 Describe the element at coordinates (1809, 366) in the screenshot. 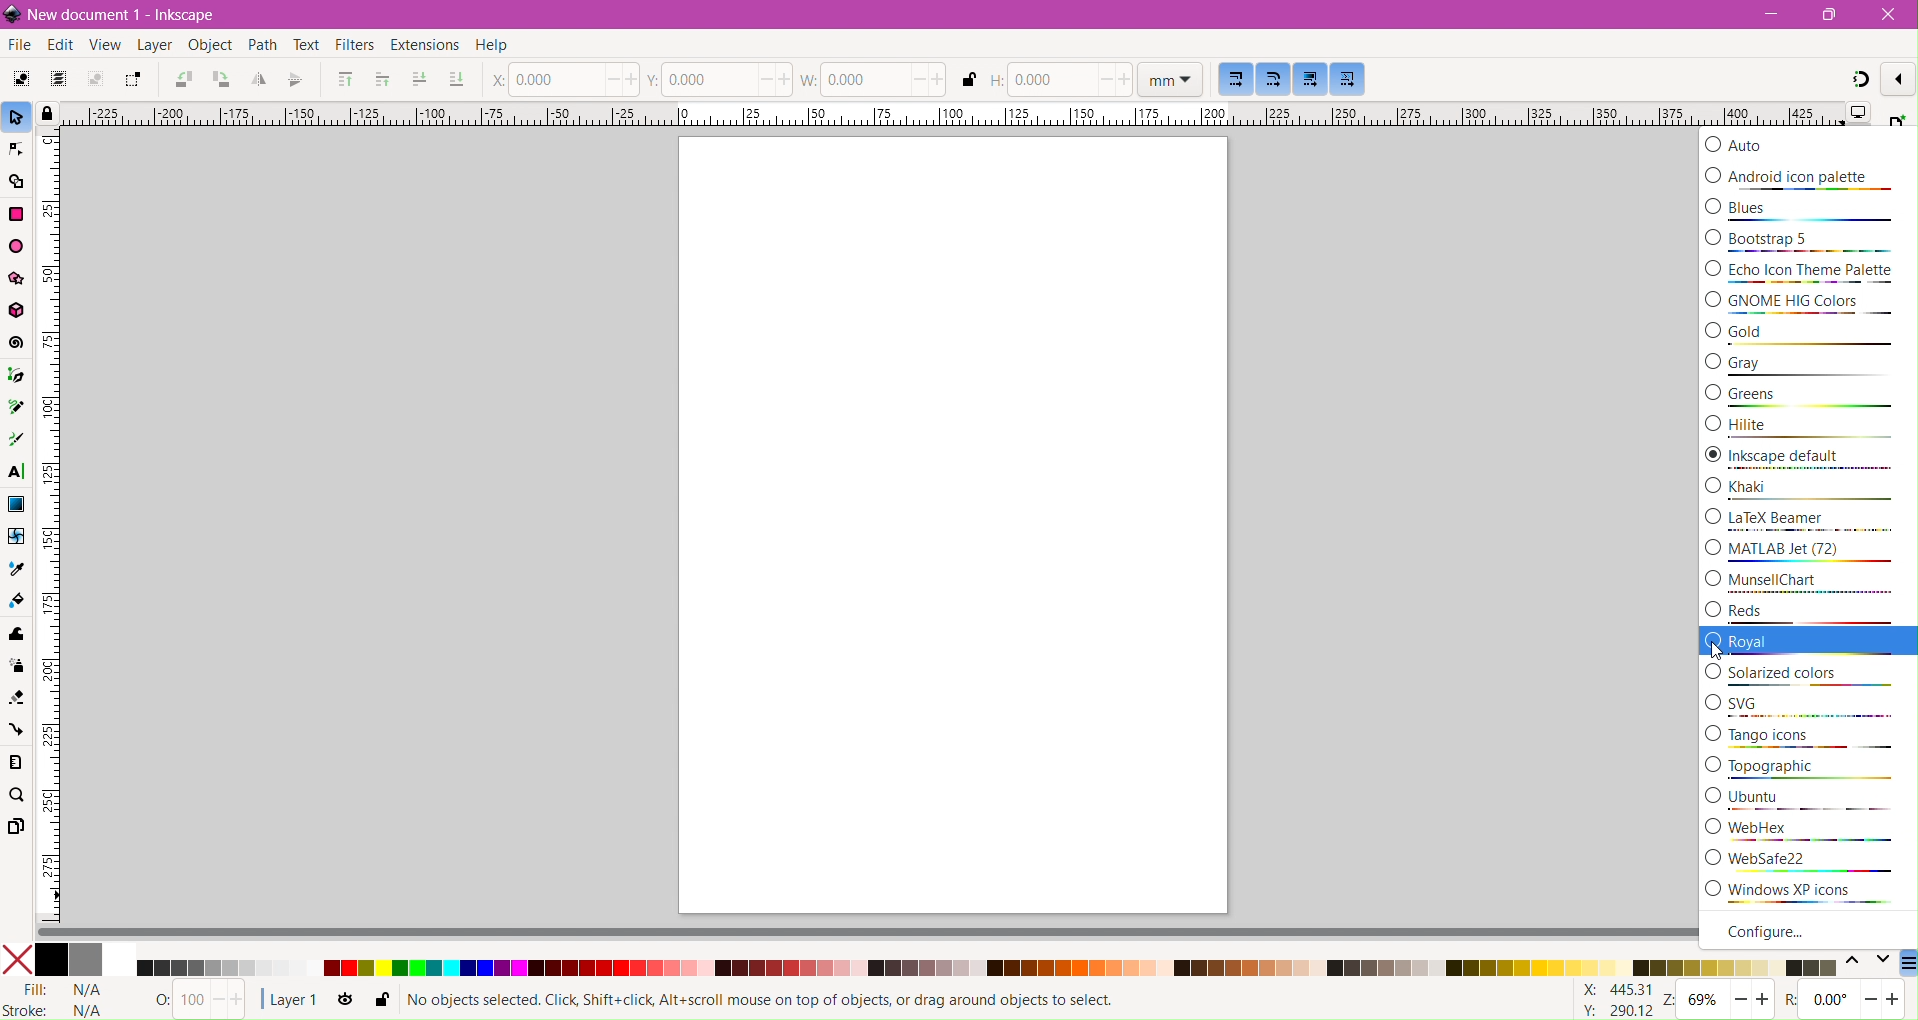

I see `Gray` at that location.